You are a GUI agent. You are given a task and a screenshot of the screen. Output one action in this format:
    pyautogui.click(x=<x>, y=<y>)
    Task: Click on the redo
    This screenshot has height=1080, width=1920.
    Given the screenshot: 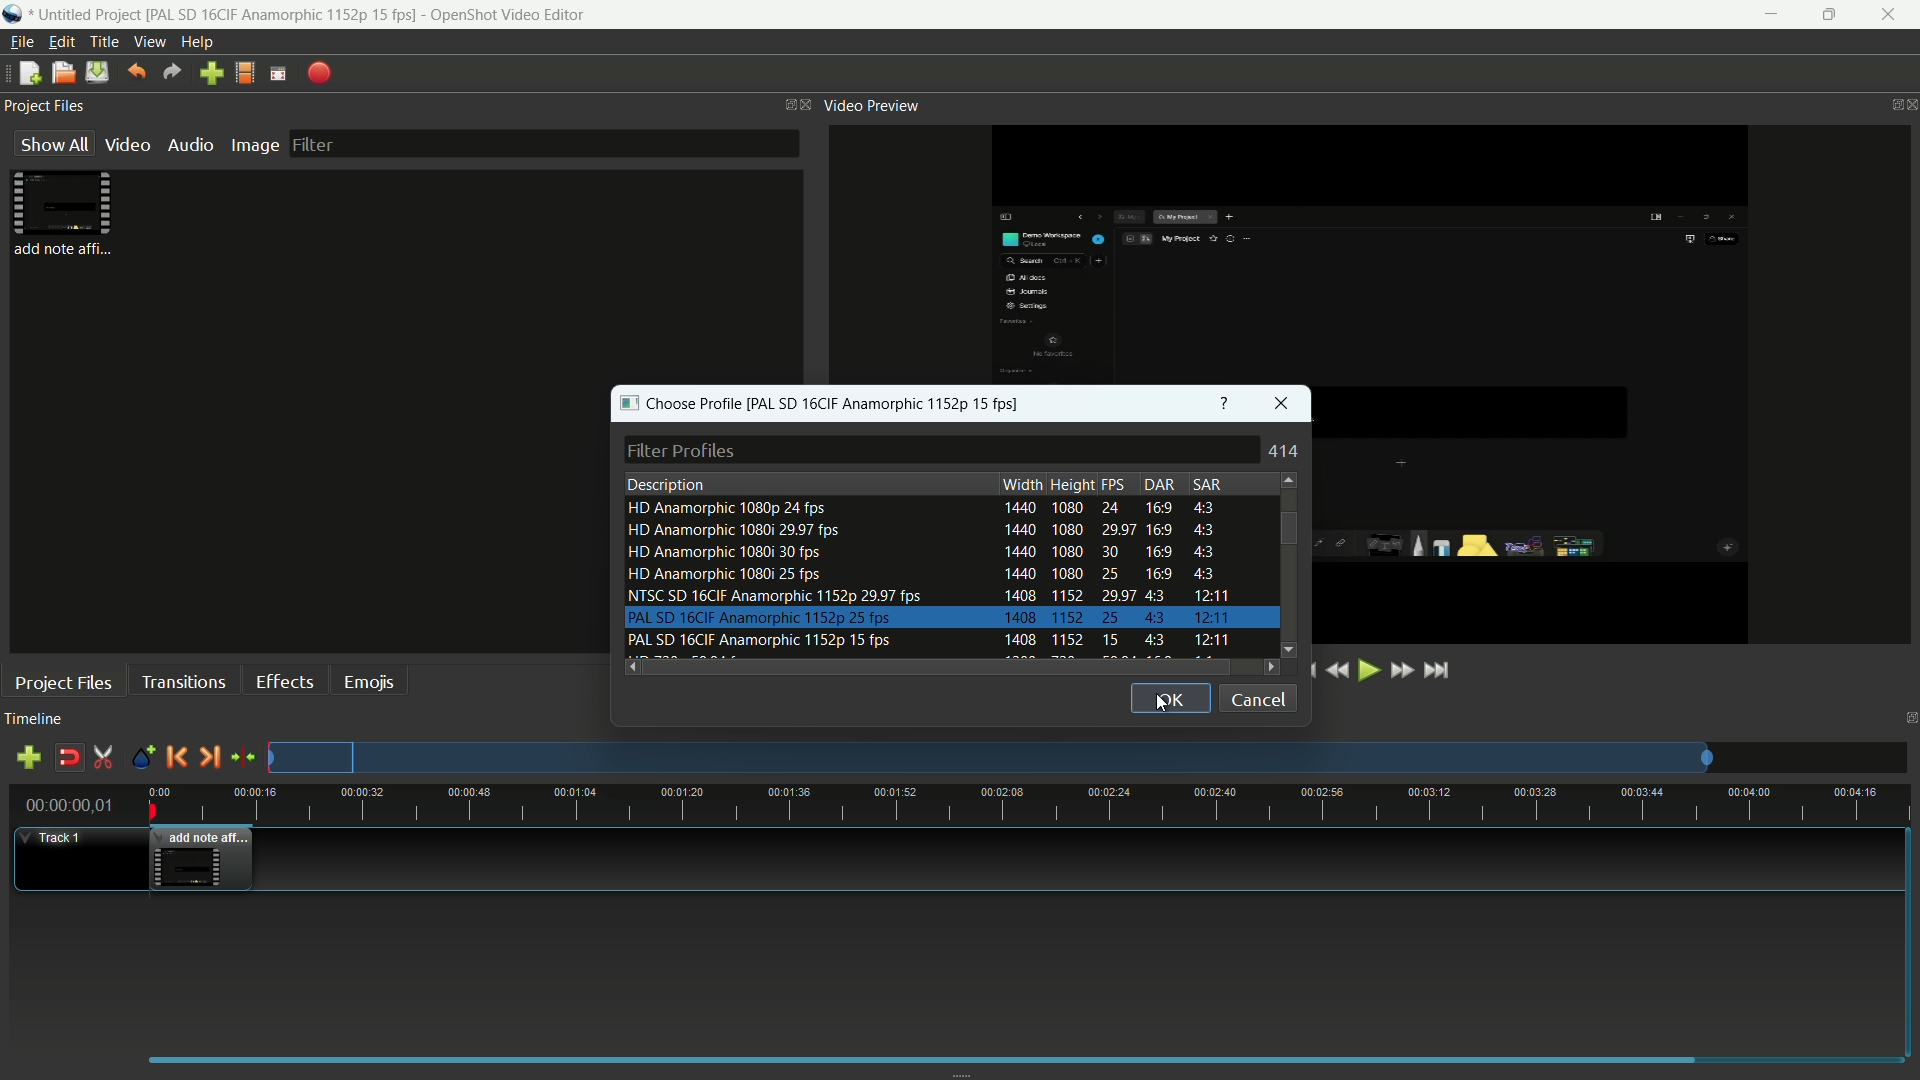 What is the action you would take?
    pyautogui.click(x=169, y=73)
    